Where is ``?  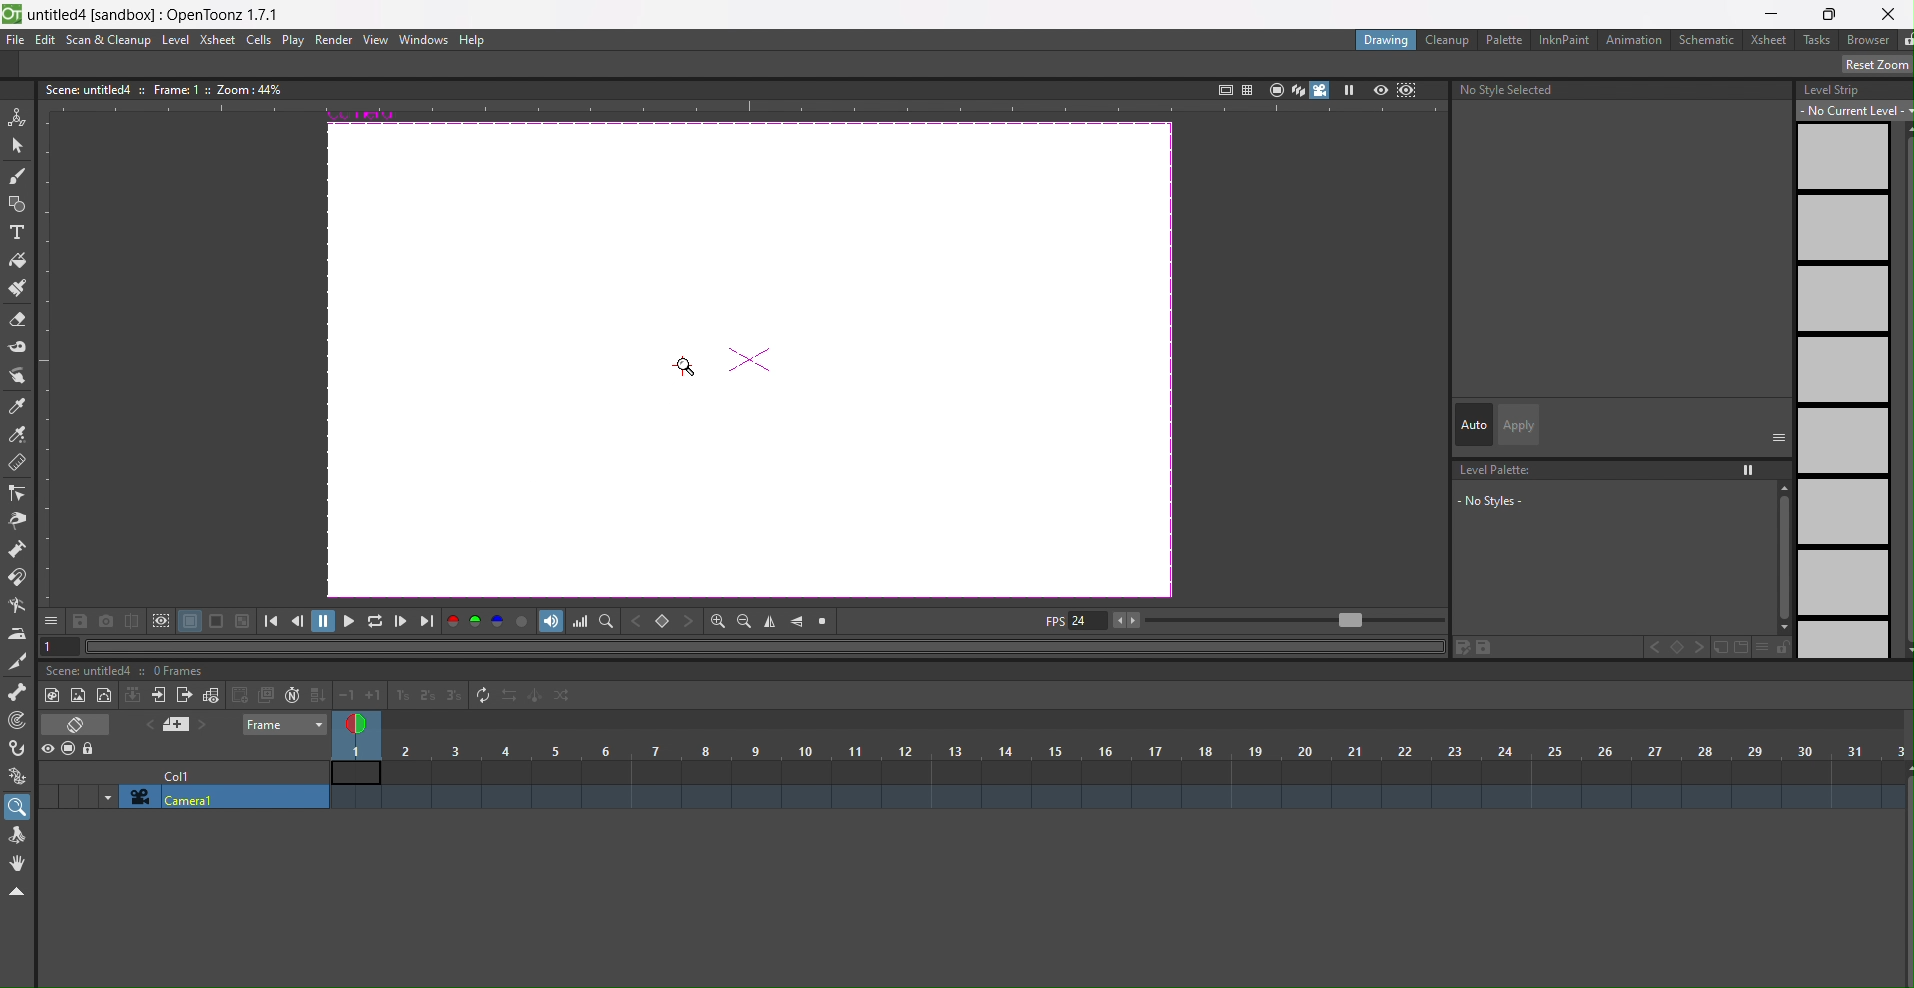
 is located at coordinates (18, 834).